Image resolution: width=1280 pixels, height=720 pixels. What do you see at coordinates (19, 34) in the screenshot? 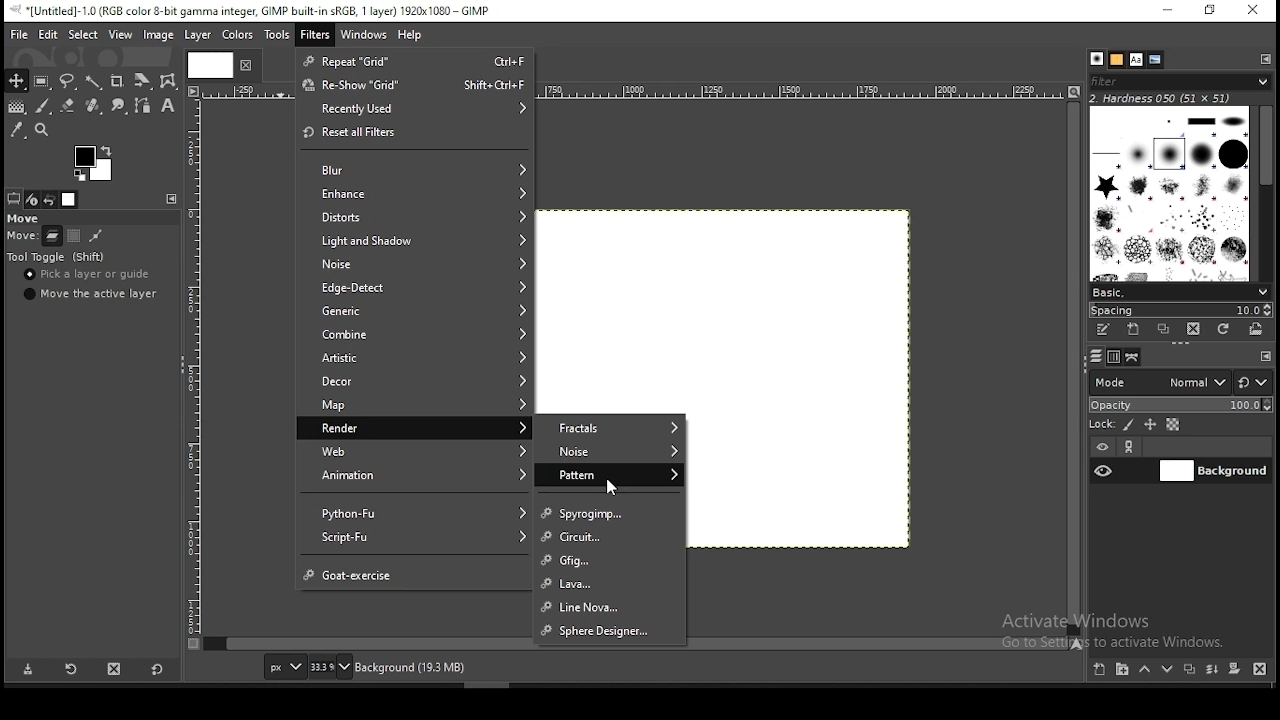
I see `file` at bounding box center [19, 34].